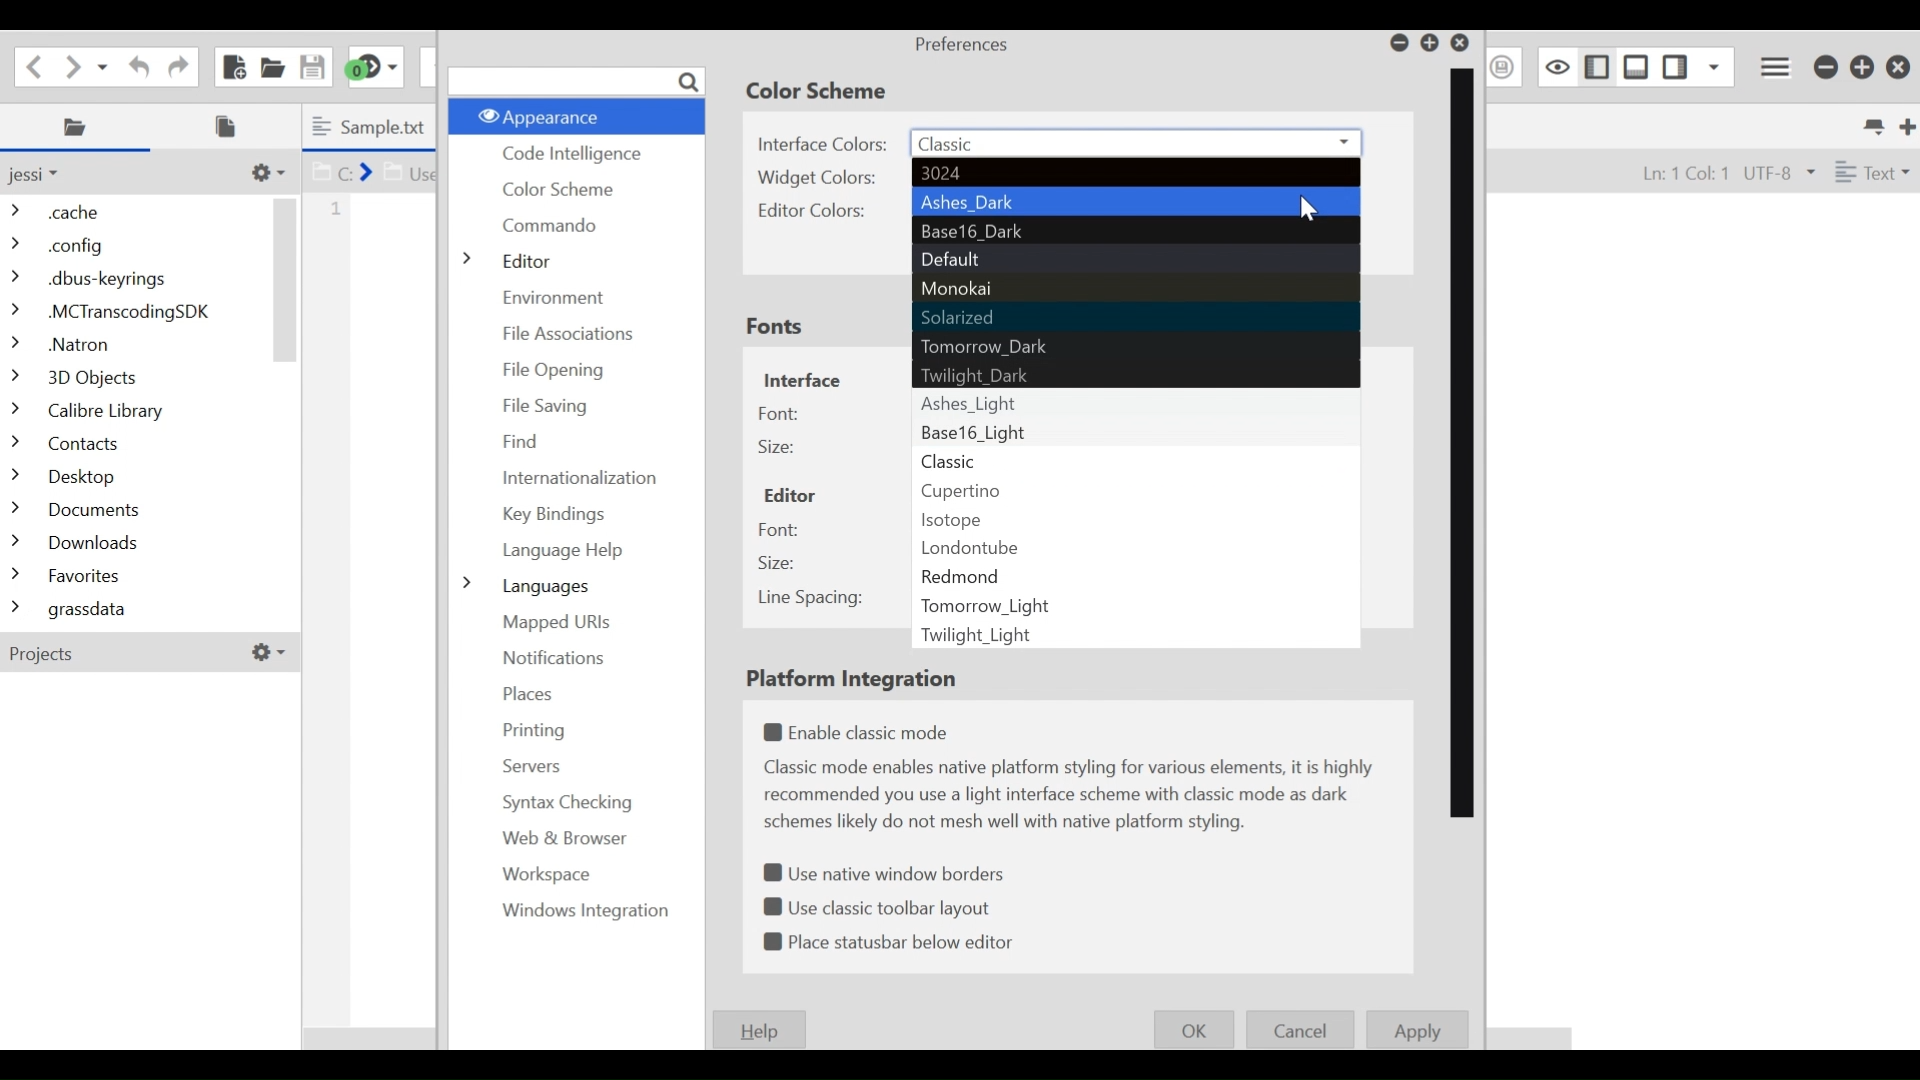 Image resolution: width=1920 pixels, height=1080 pixels. What do you see at coordinates (1777, 64) in the screenshot?
I see `Application menu` at bounding box center [1777, 64].